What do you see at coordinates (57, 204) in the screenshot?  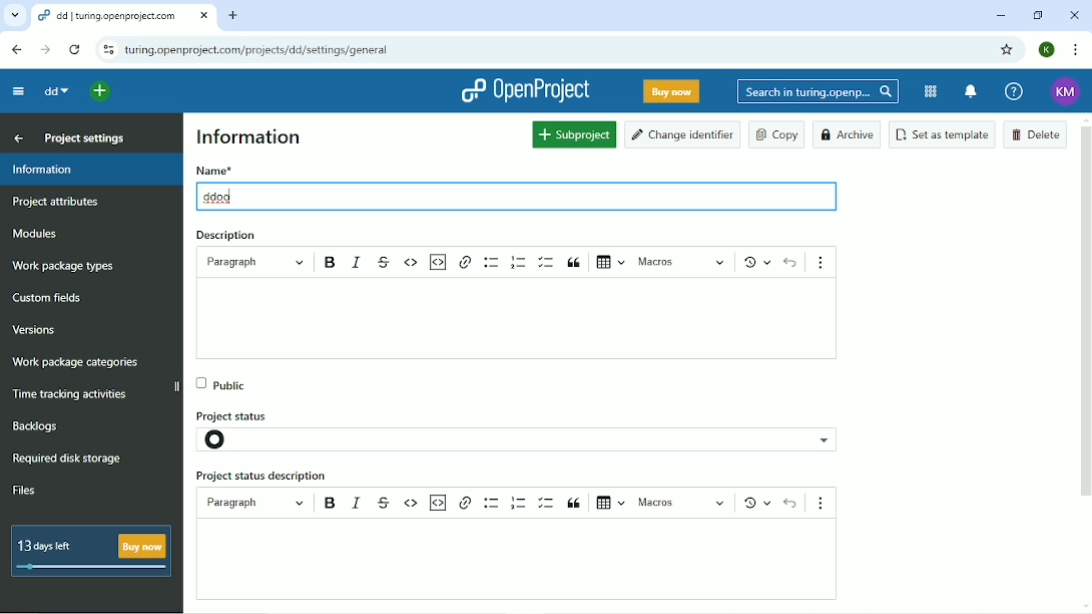 I see `Project attributes` at bounding box center [57, 204].